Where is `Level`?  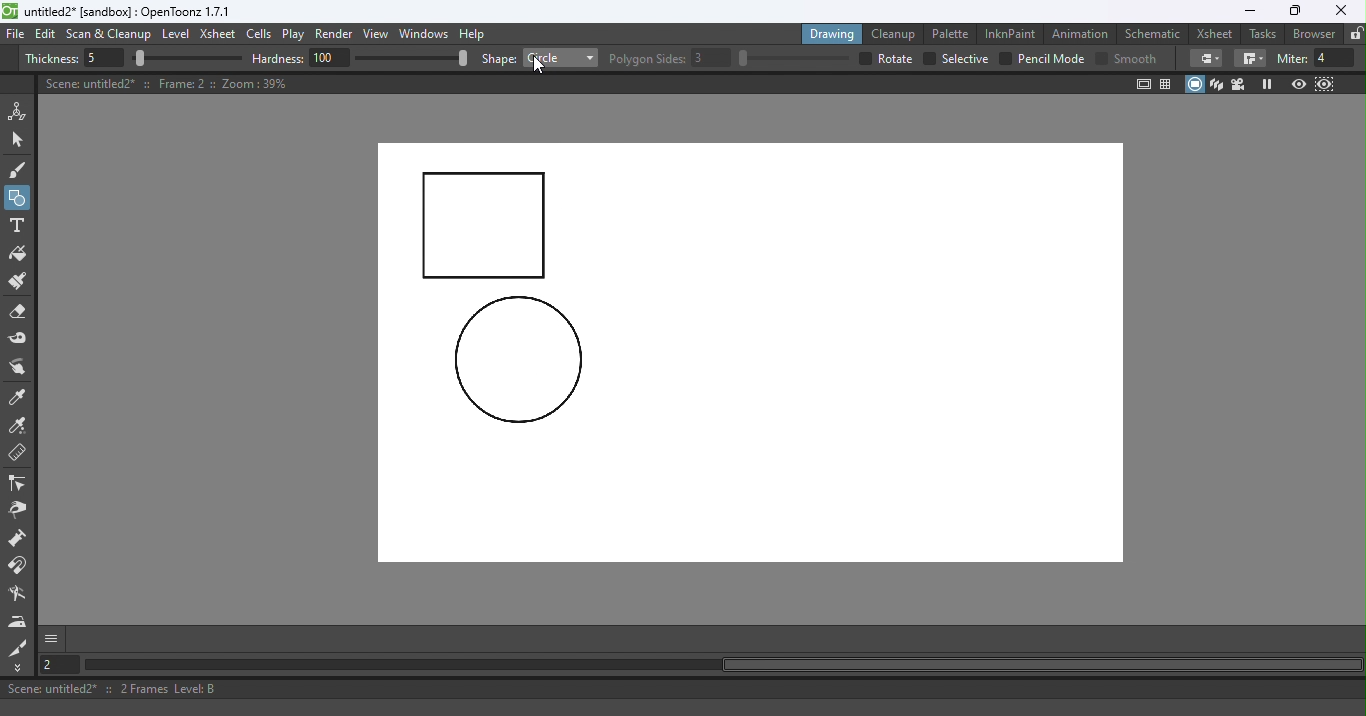 Level is located at coordinates (176, 35).